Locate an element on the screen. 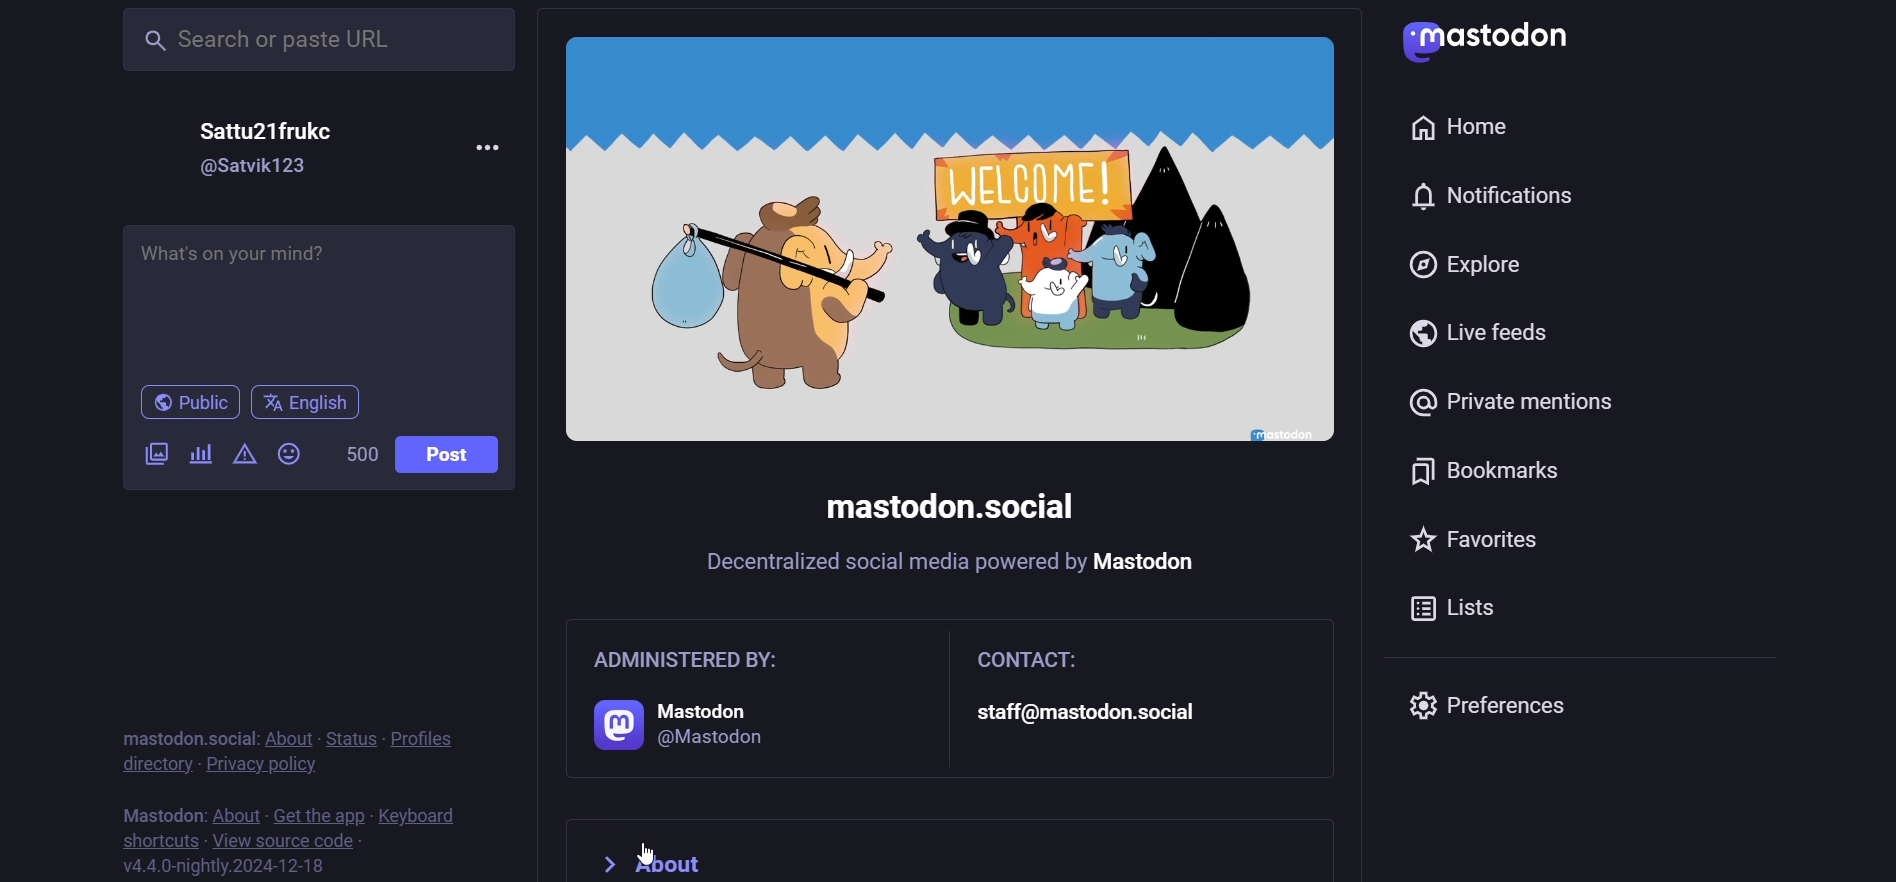 The height and width of the screenshot is (882, 1896). instruction is located at coordinates (954, 566).